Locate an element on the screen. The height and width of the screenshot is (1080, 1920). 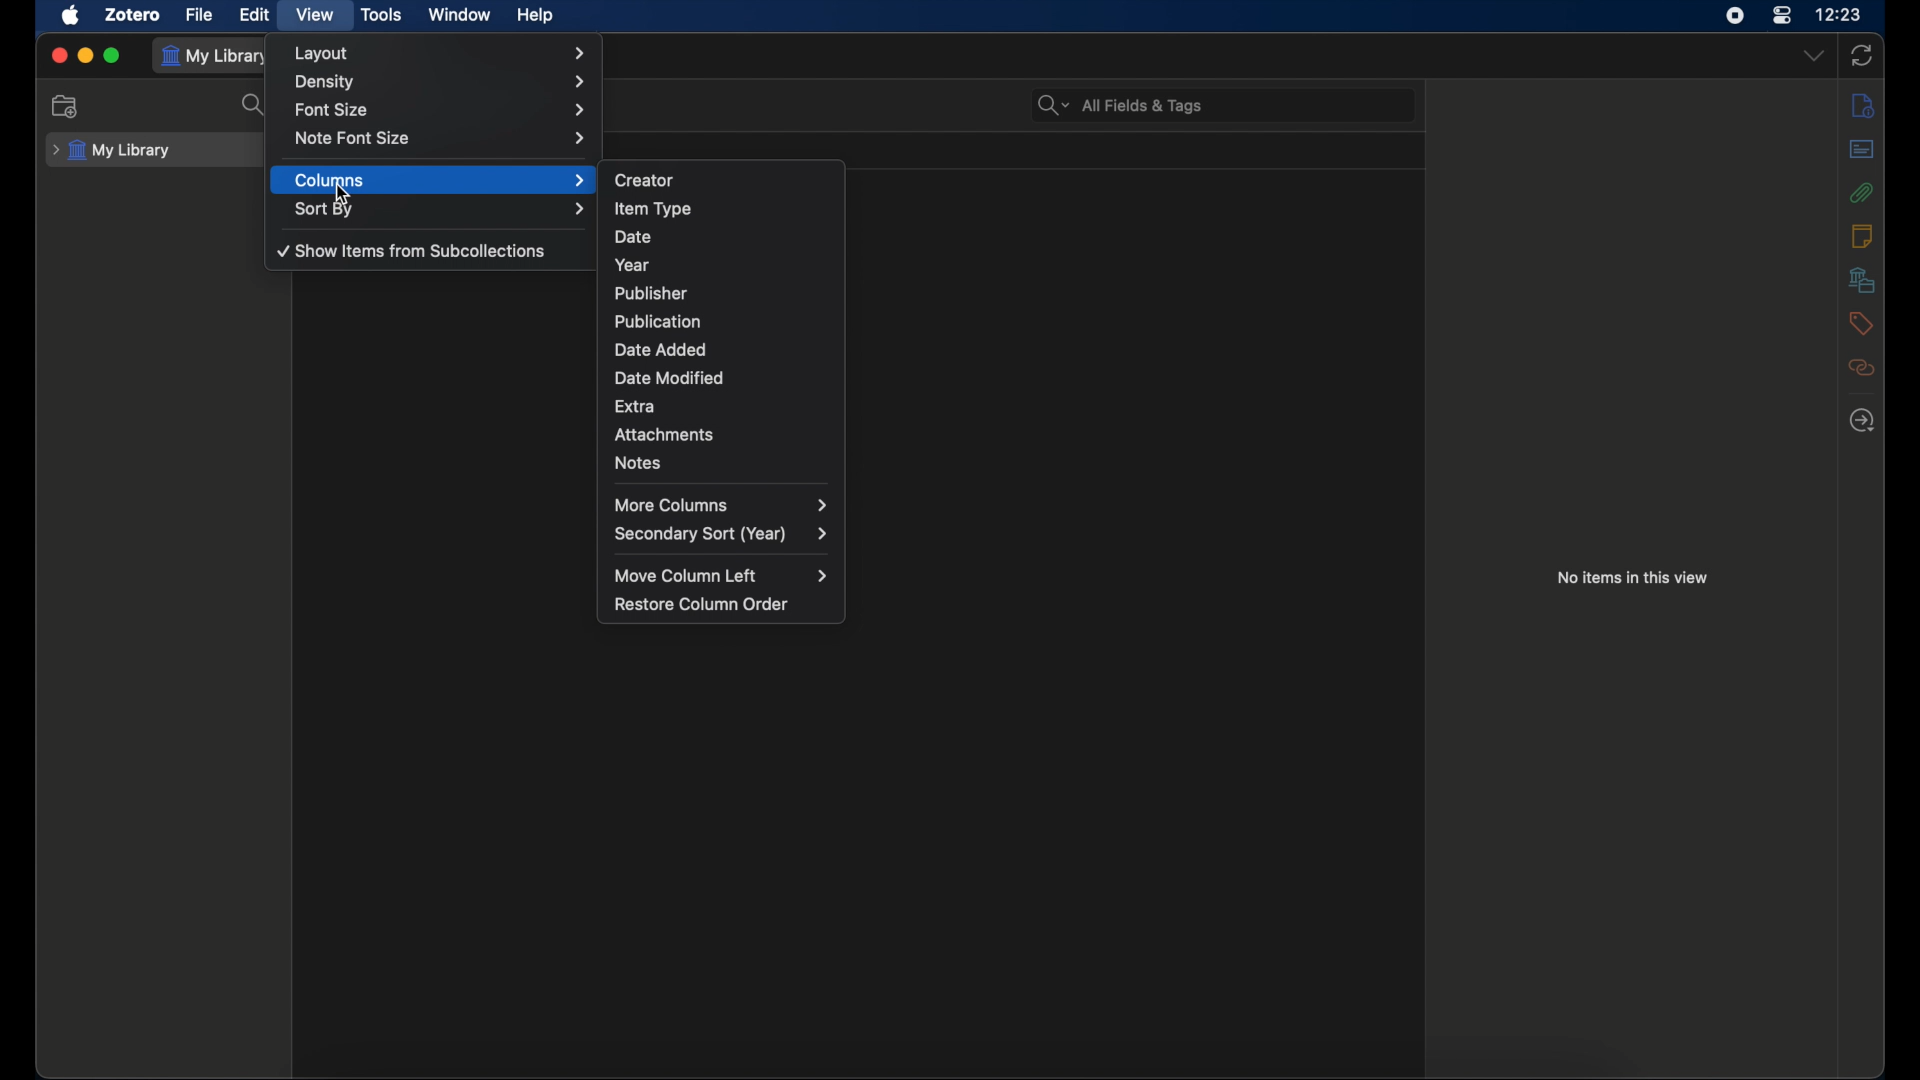
creator is located at coordinates (646, 180).